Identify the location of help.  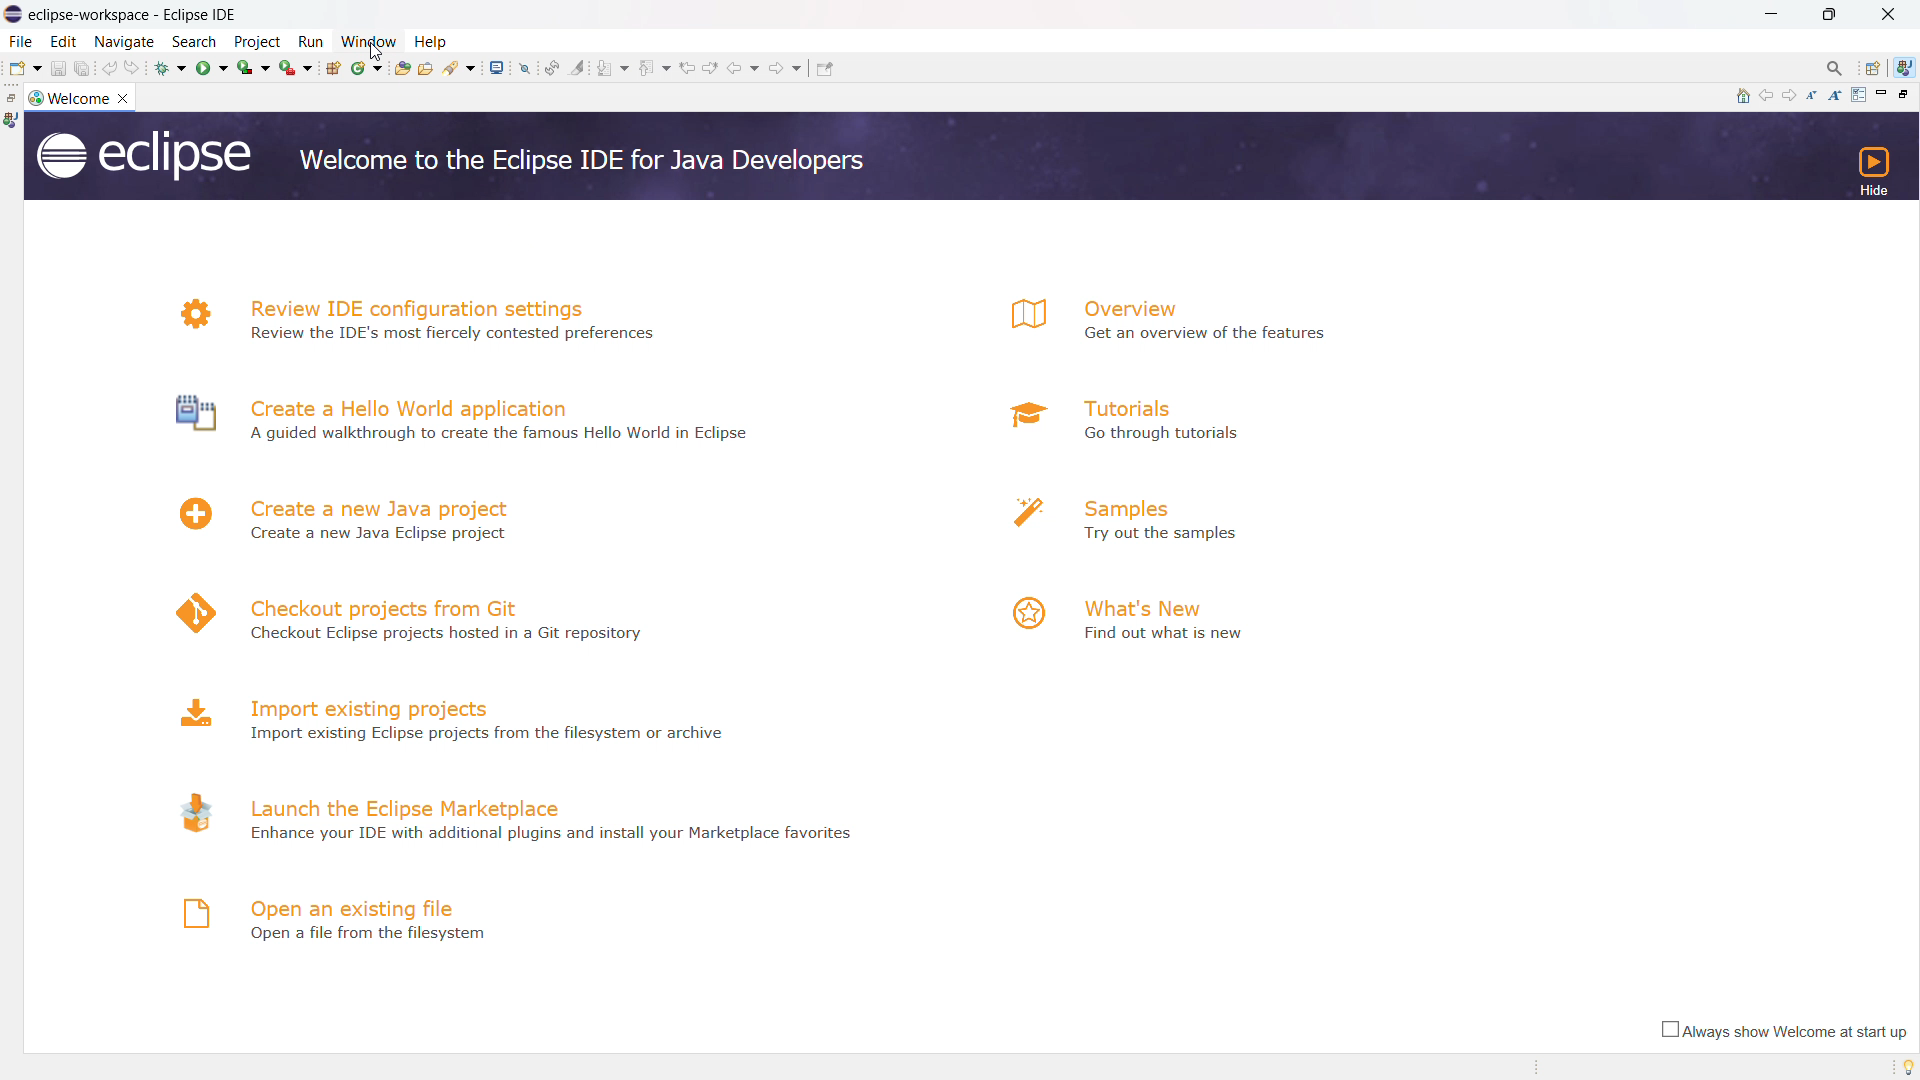
(430, 42).